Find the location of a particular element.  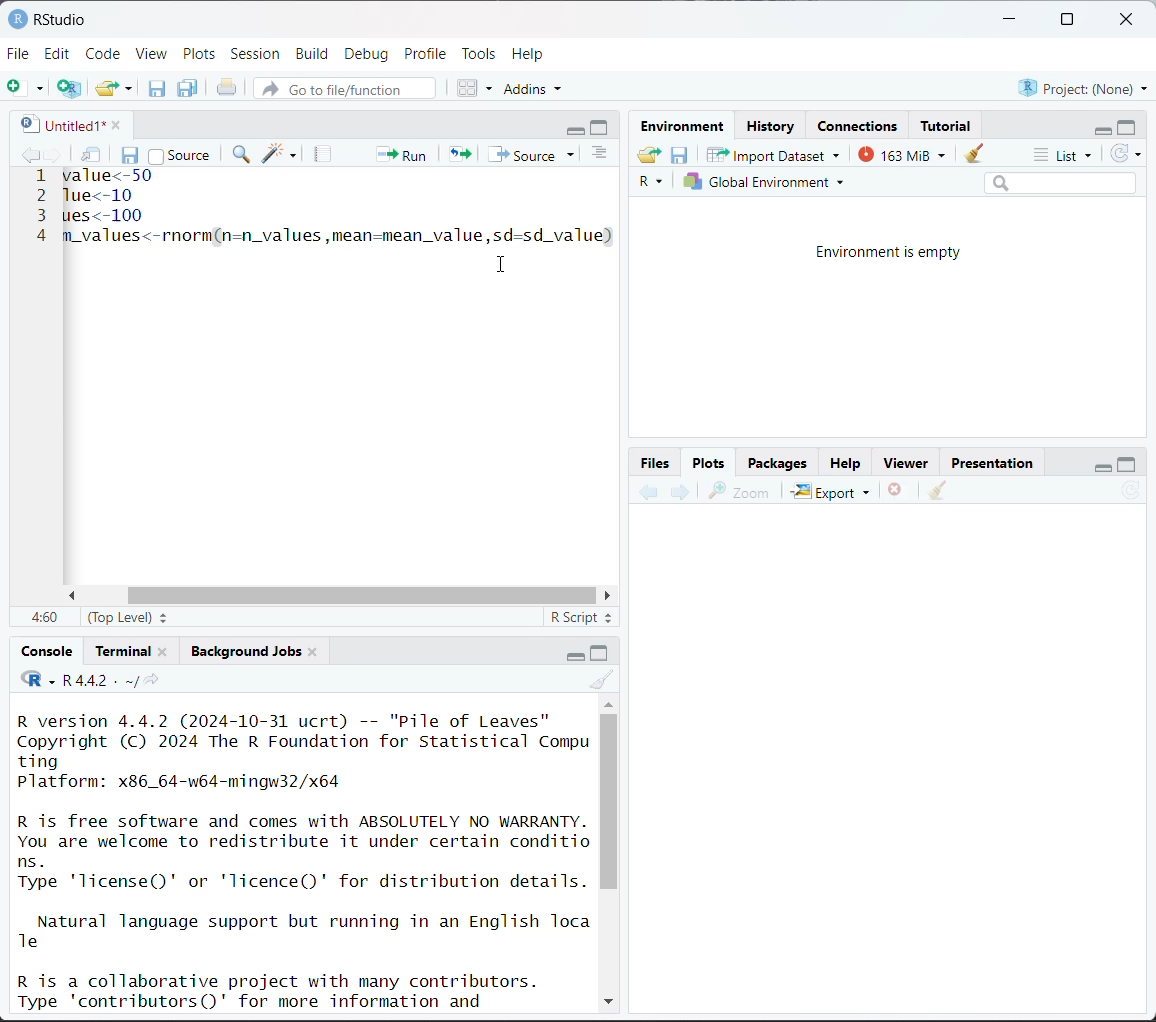

clear list is located at coordinates (131, 88).